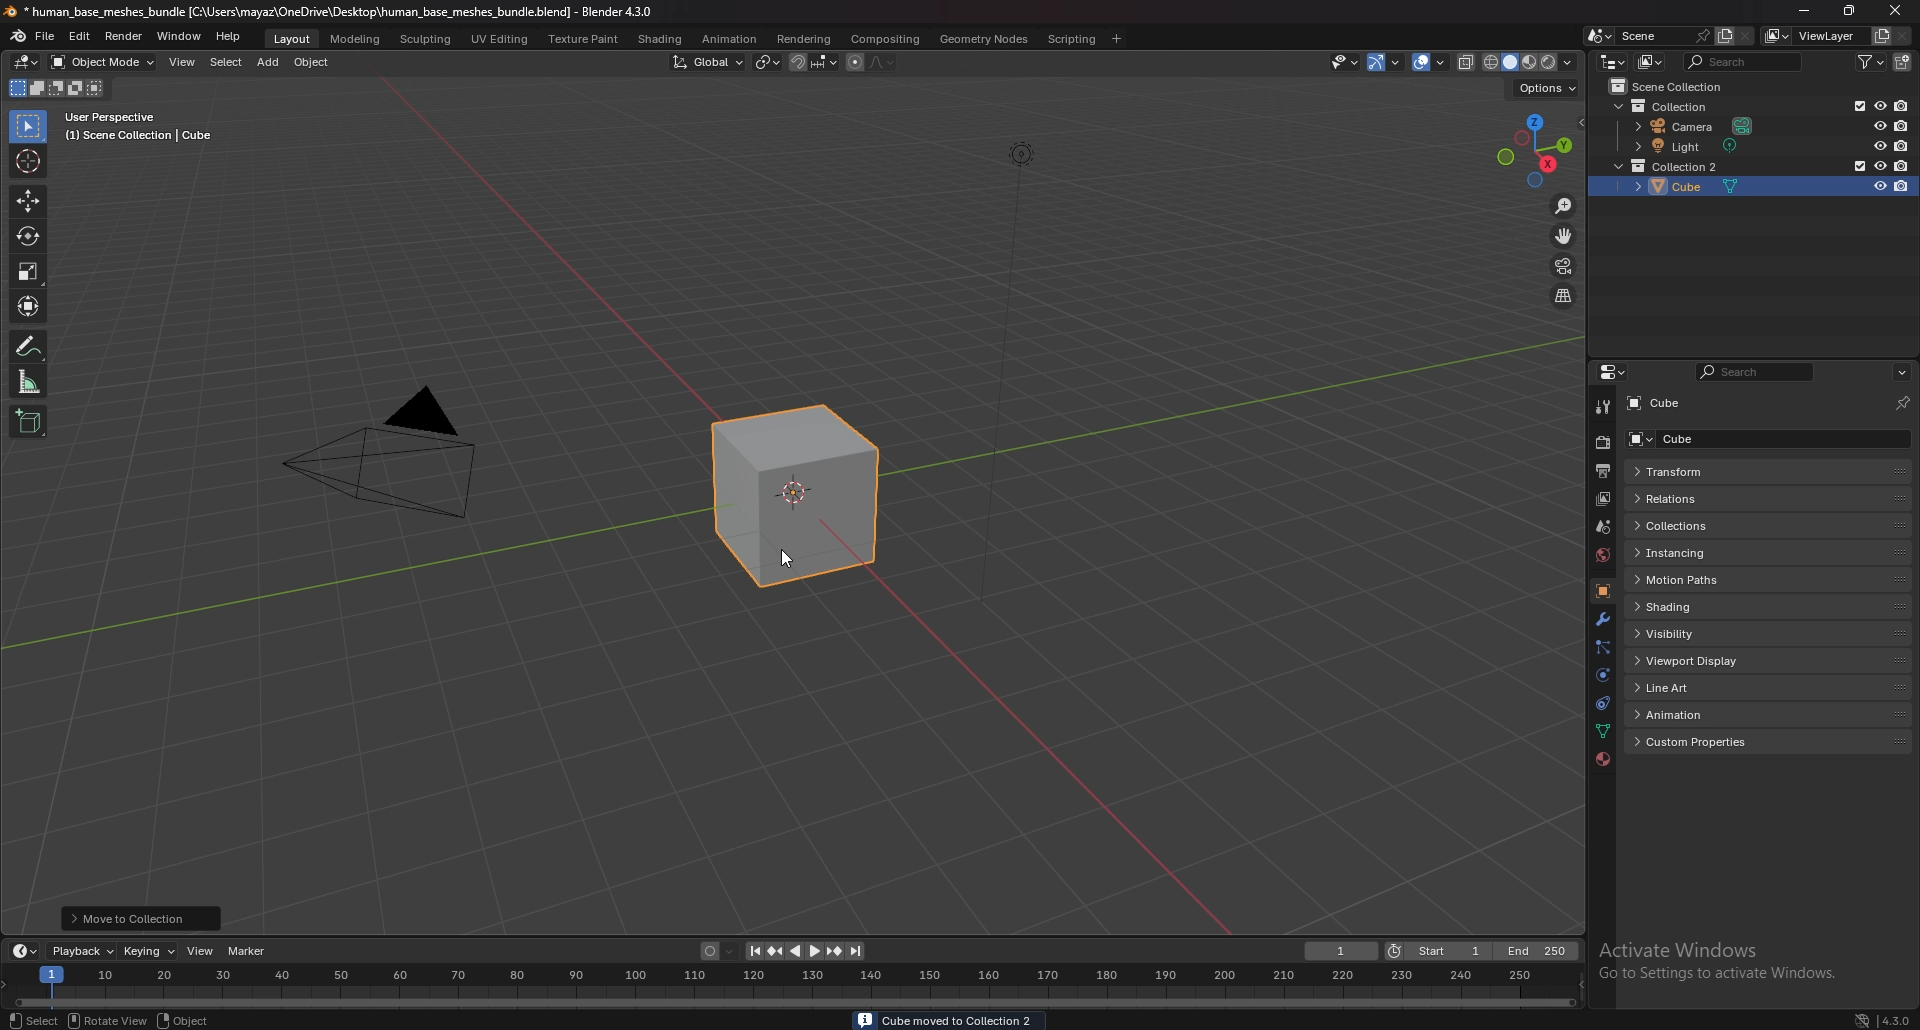  Describe the element at coordinates (1752, 374) in the screenshot. I see `search` at that location.